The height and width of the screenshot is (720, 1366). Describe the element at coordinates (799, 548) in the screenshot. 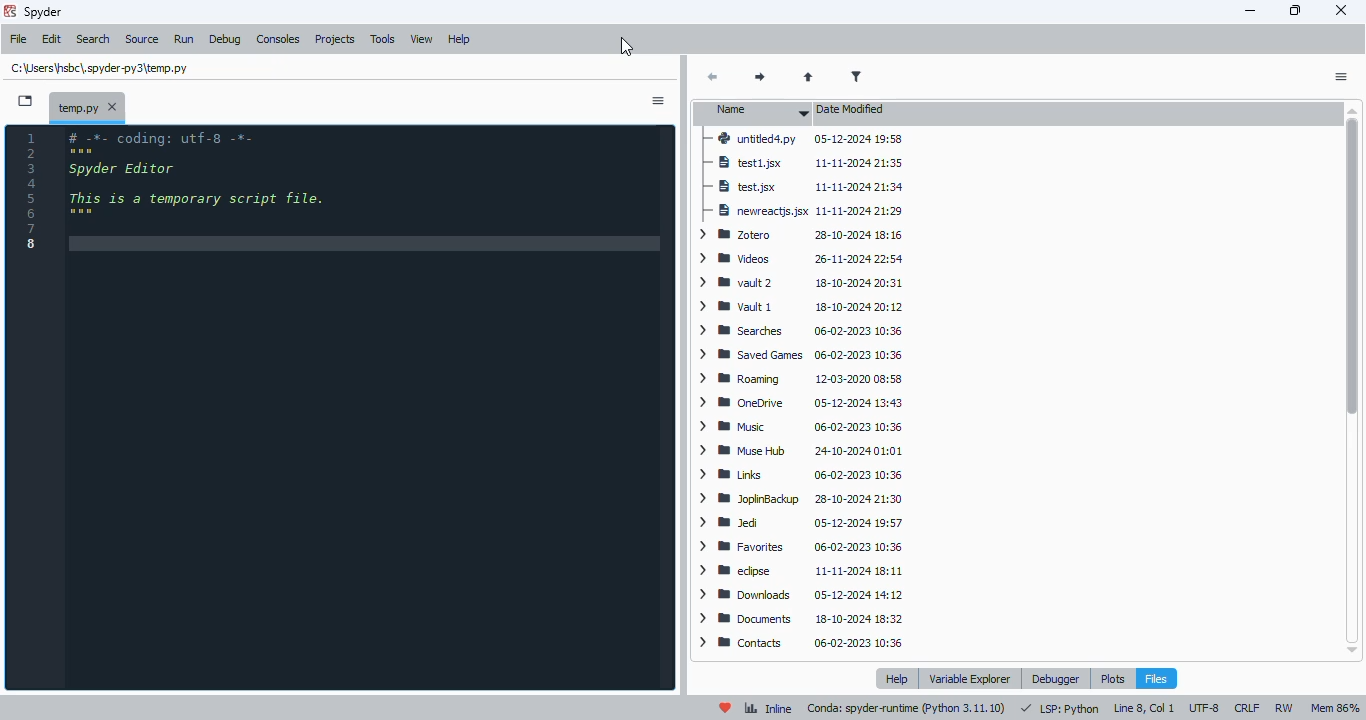

I see `favorites` at that location.